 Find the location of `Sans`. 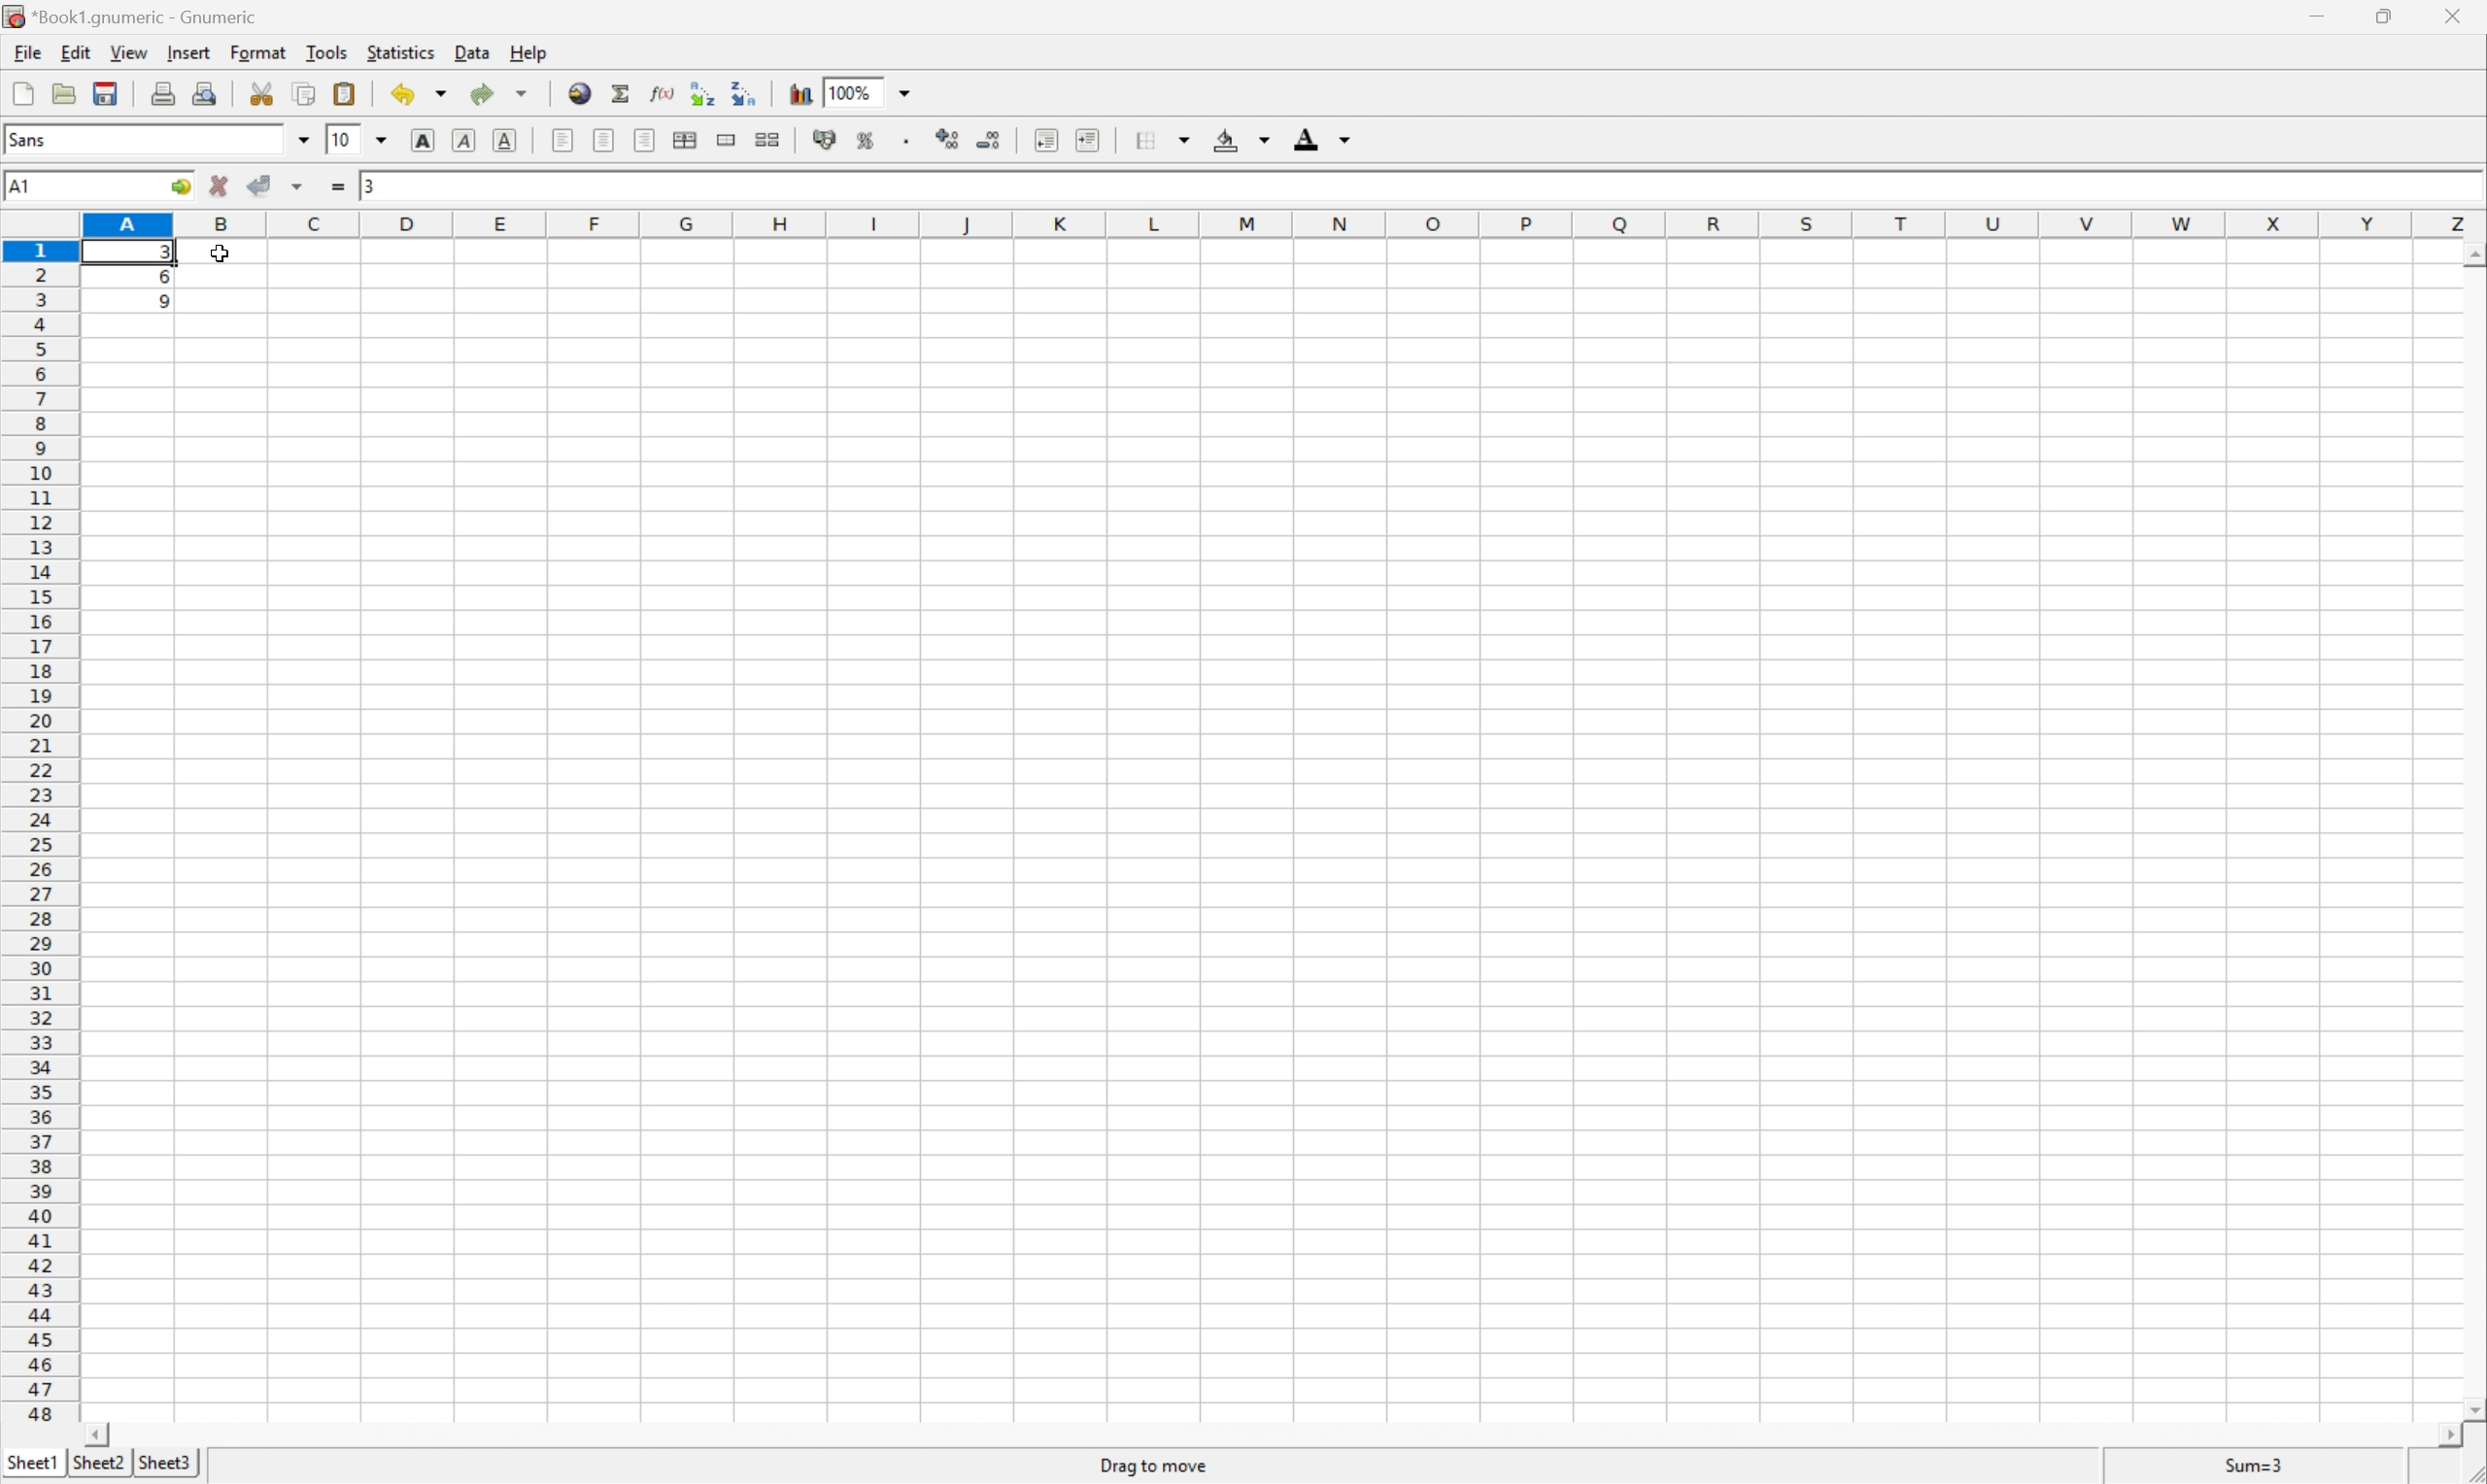

Sans is located at coordinates (27, 138).